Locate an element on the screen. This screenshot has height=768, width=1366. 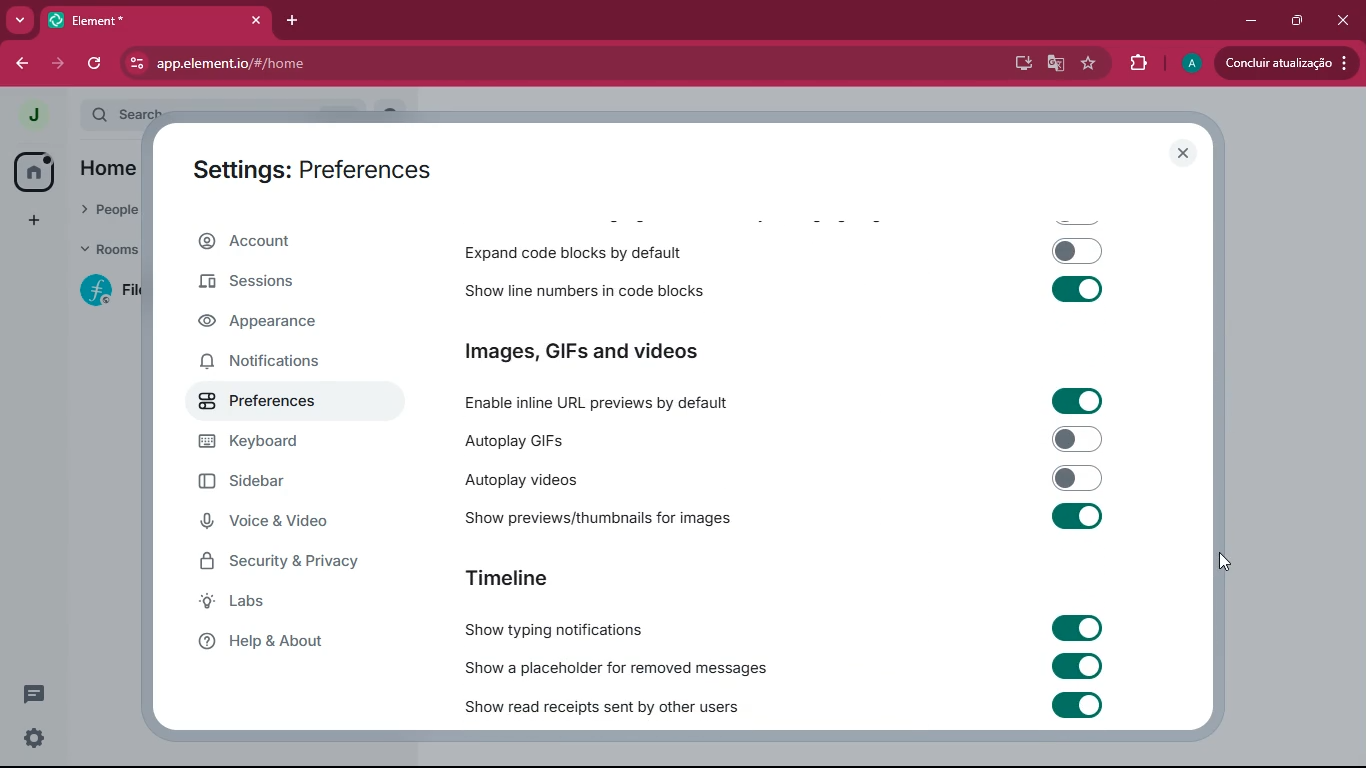
toggle on/off is located at coordinates (1079, 478).